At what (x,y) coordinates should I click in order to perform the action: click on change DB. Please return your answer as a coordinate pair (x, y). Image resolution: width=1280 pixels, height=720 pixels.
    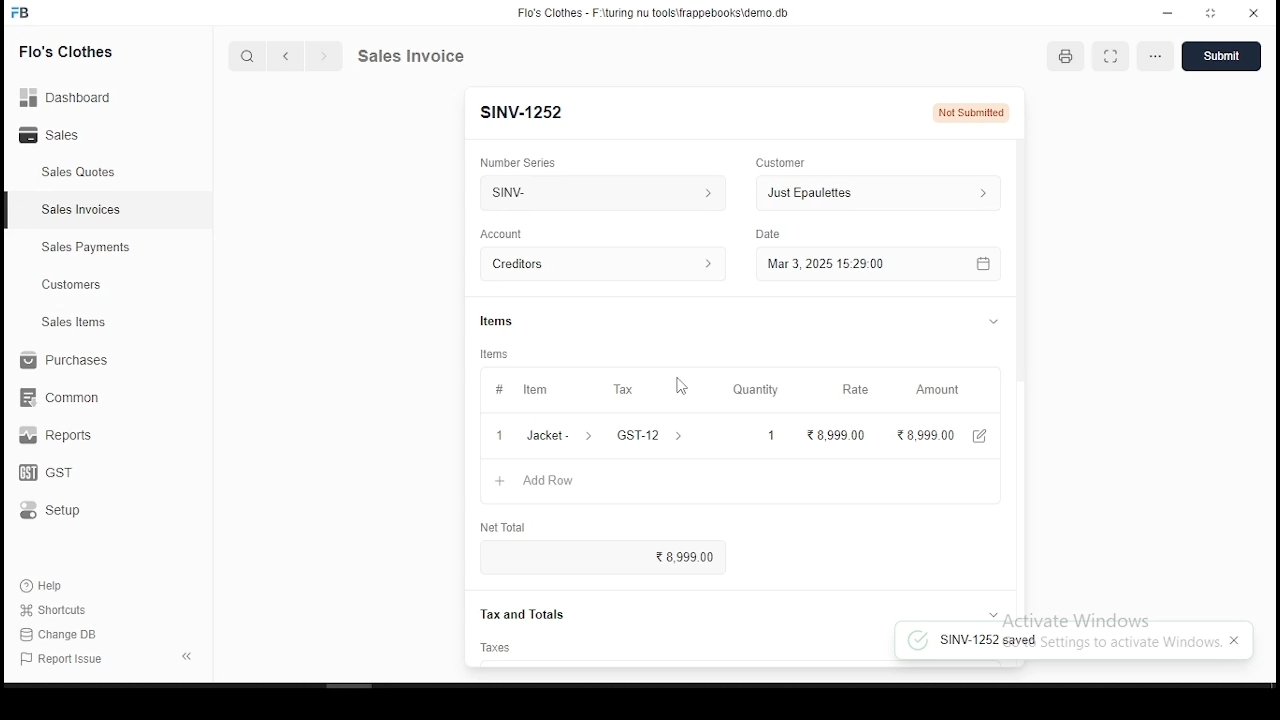
    Looking at the image, I should click on (74, 635).